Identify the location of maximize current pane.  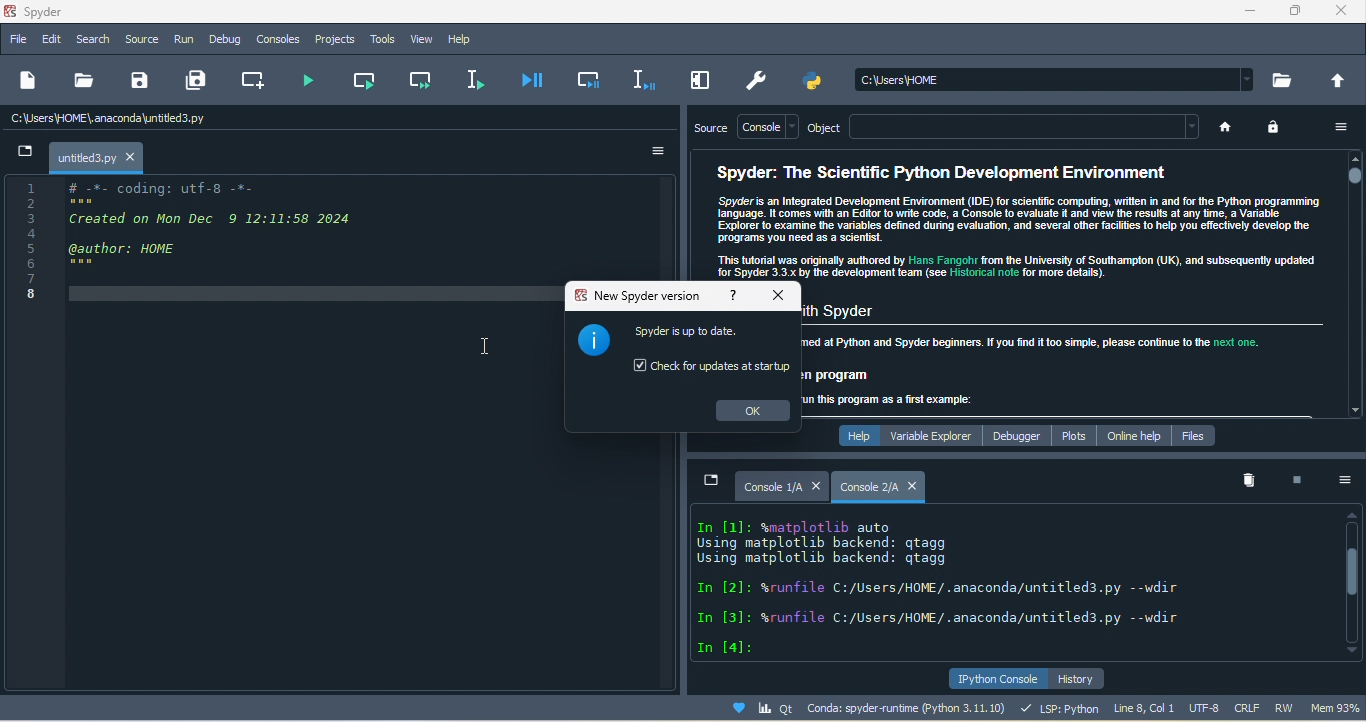
(695, 81).